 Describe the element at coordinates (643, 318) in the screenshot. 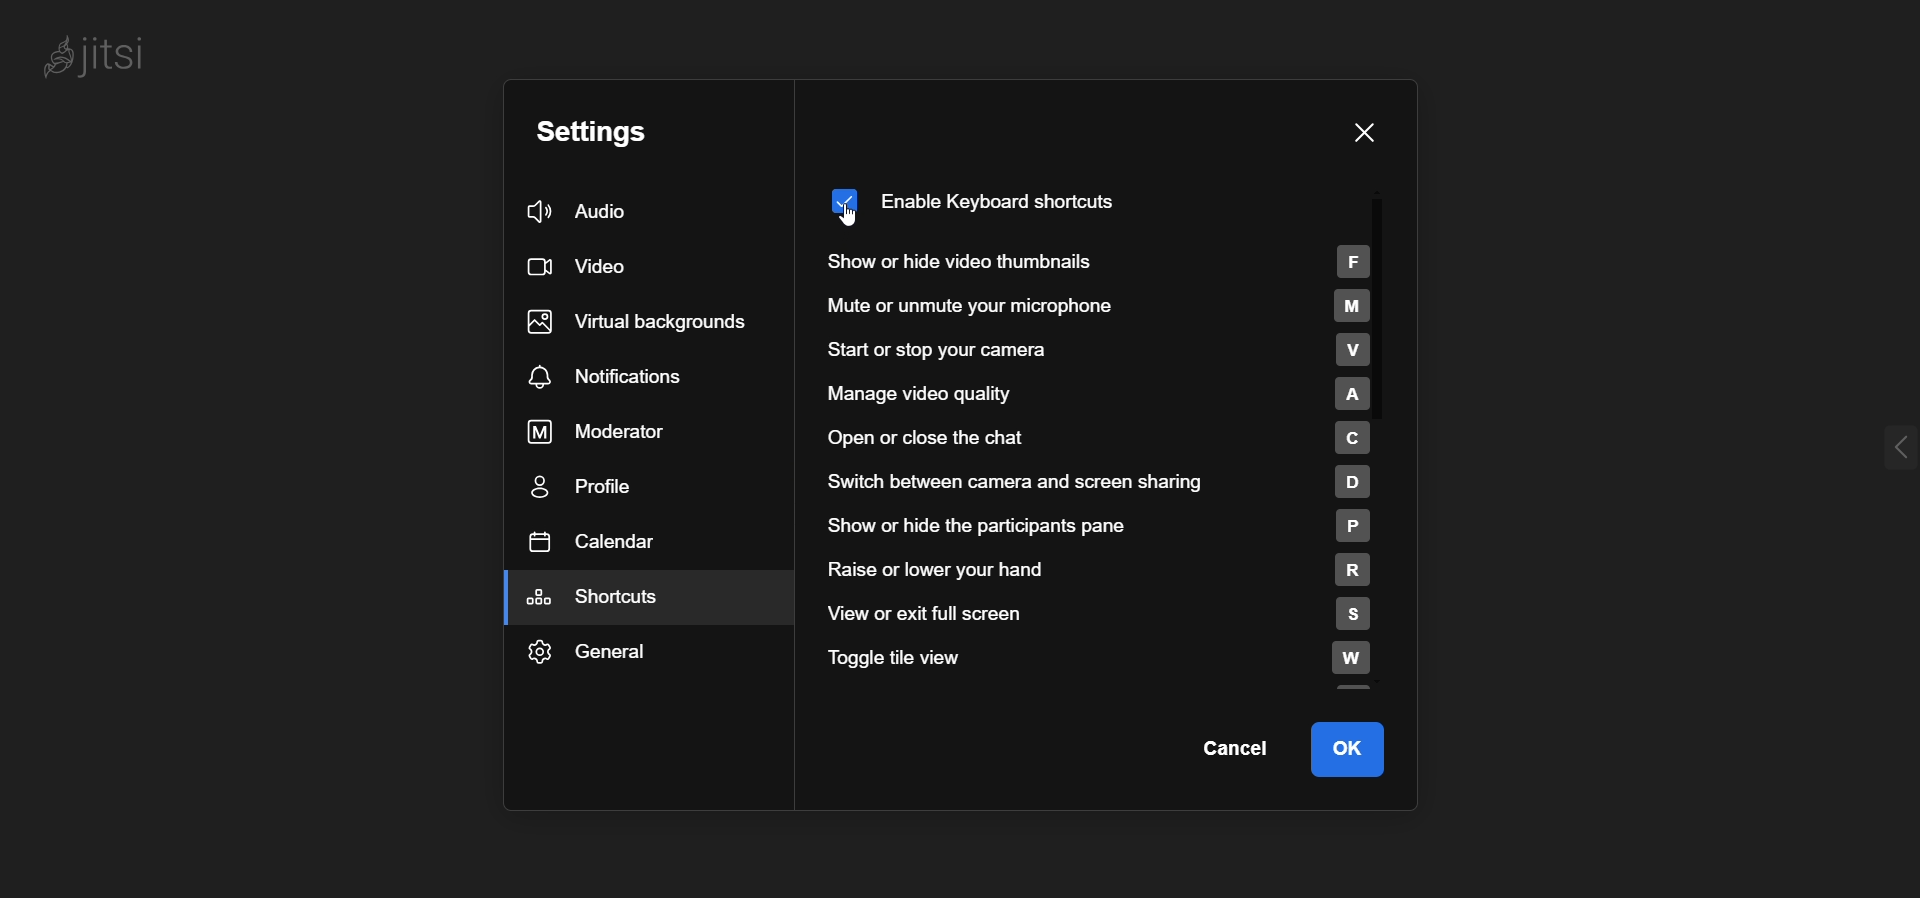

I see `virtual background` at that location.